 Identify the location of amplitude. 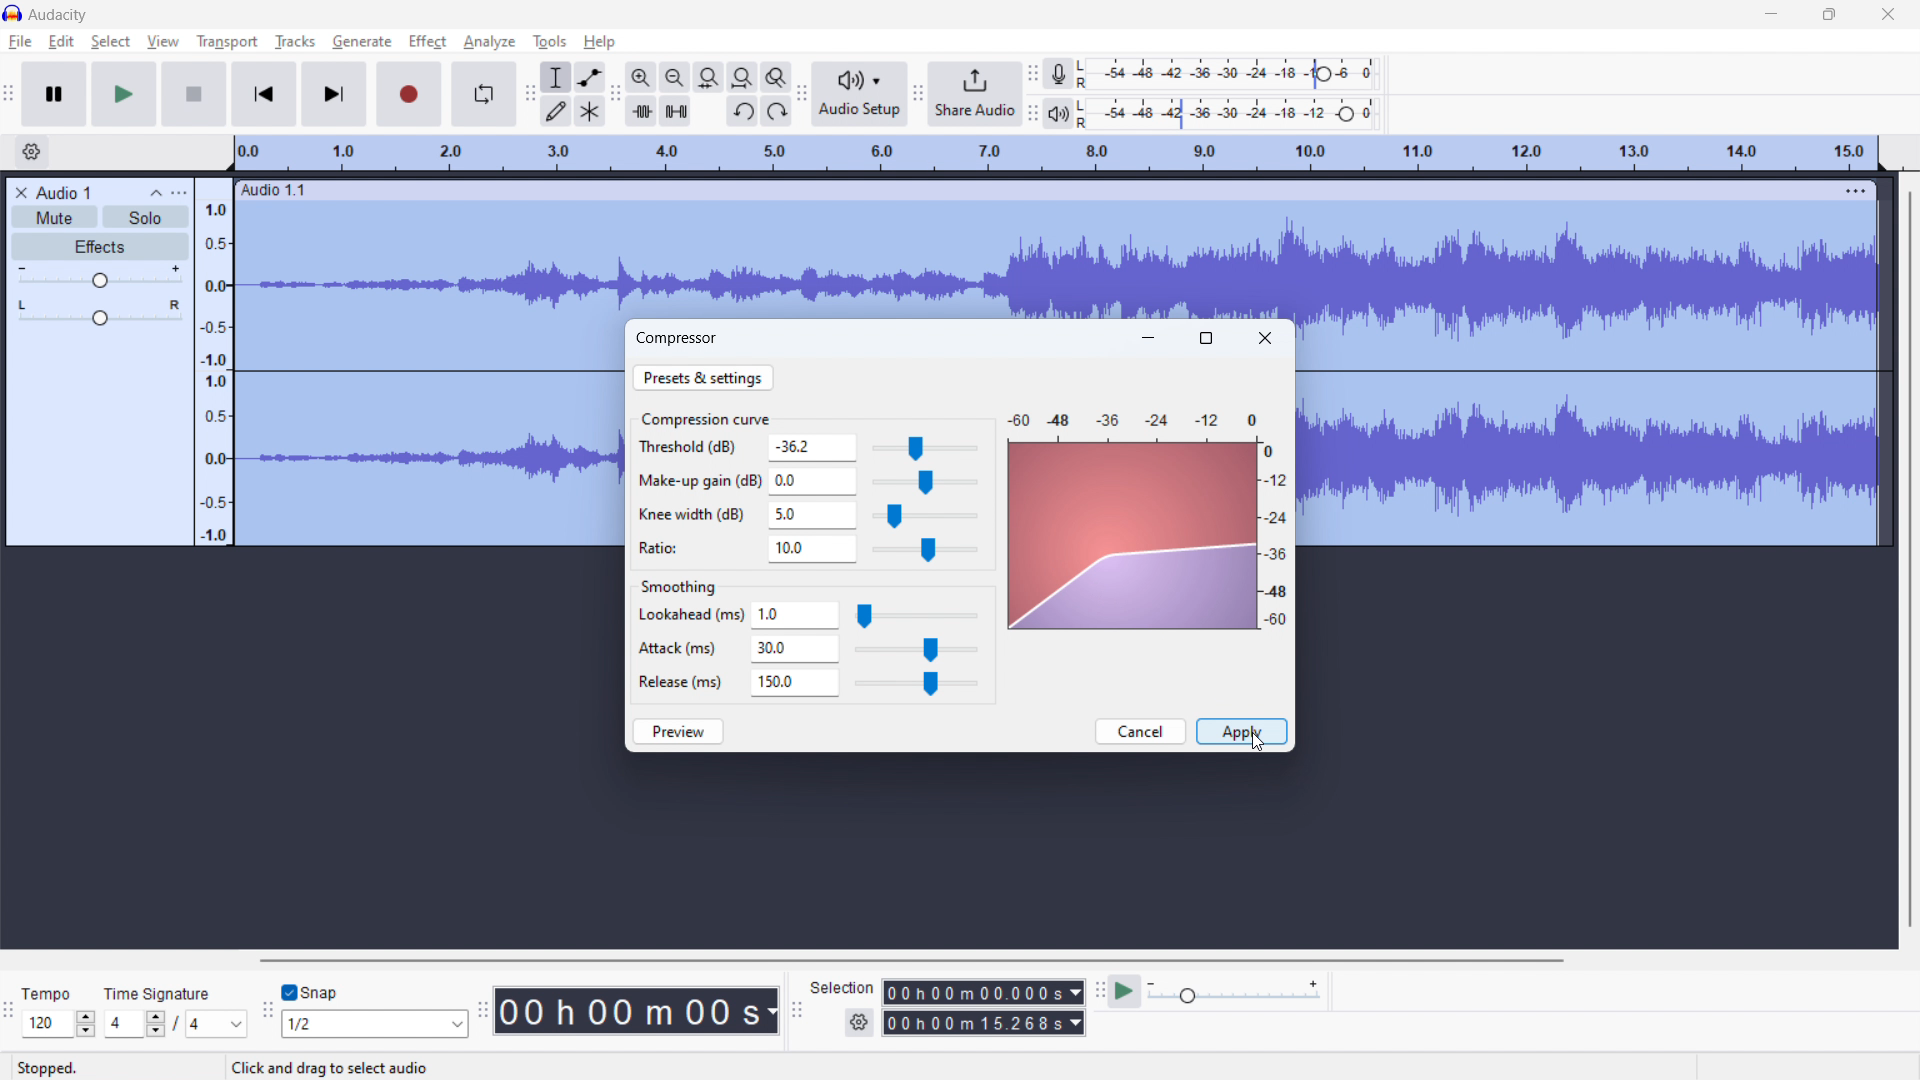
(214, 360).